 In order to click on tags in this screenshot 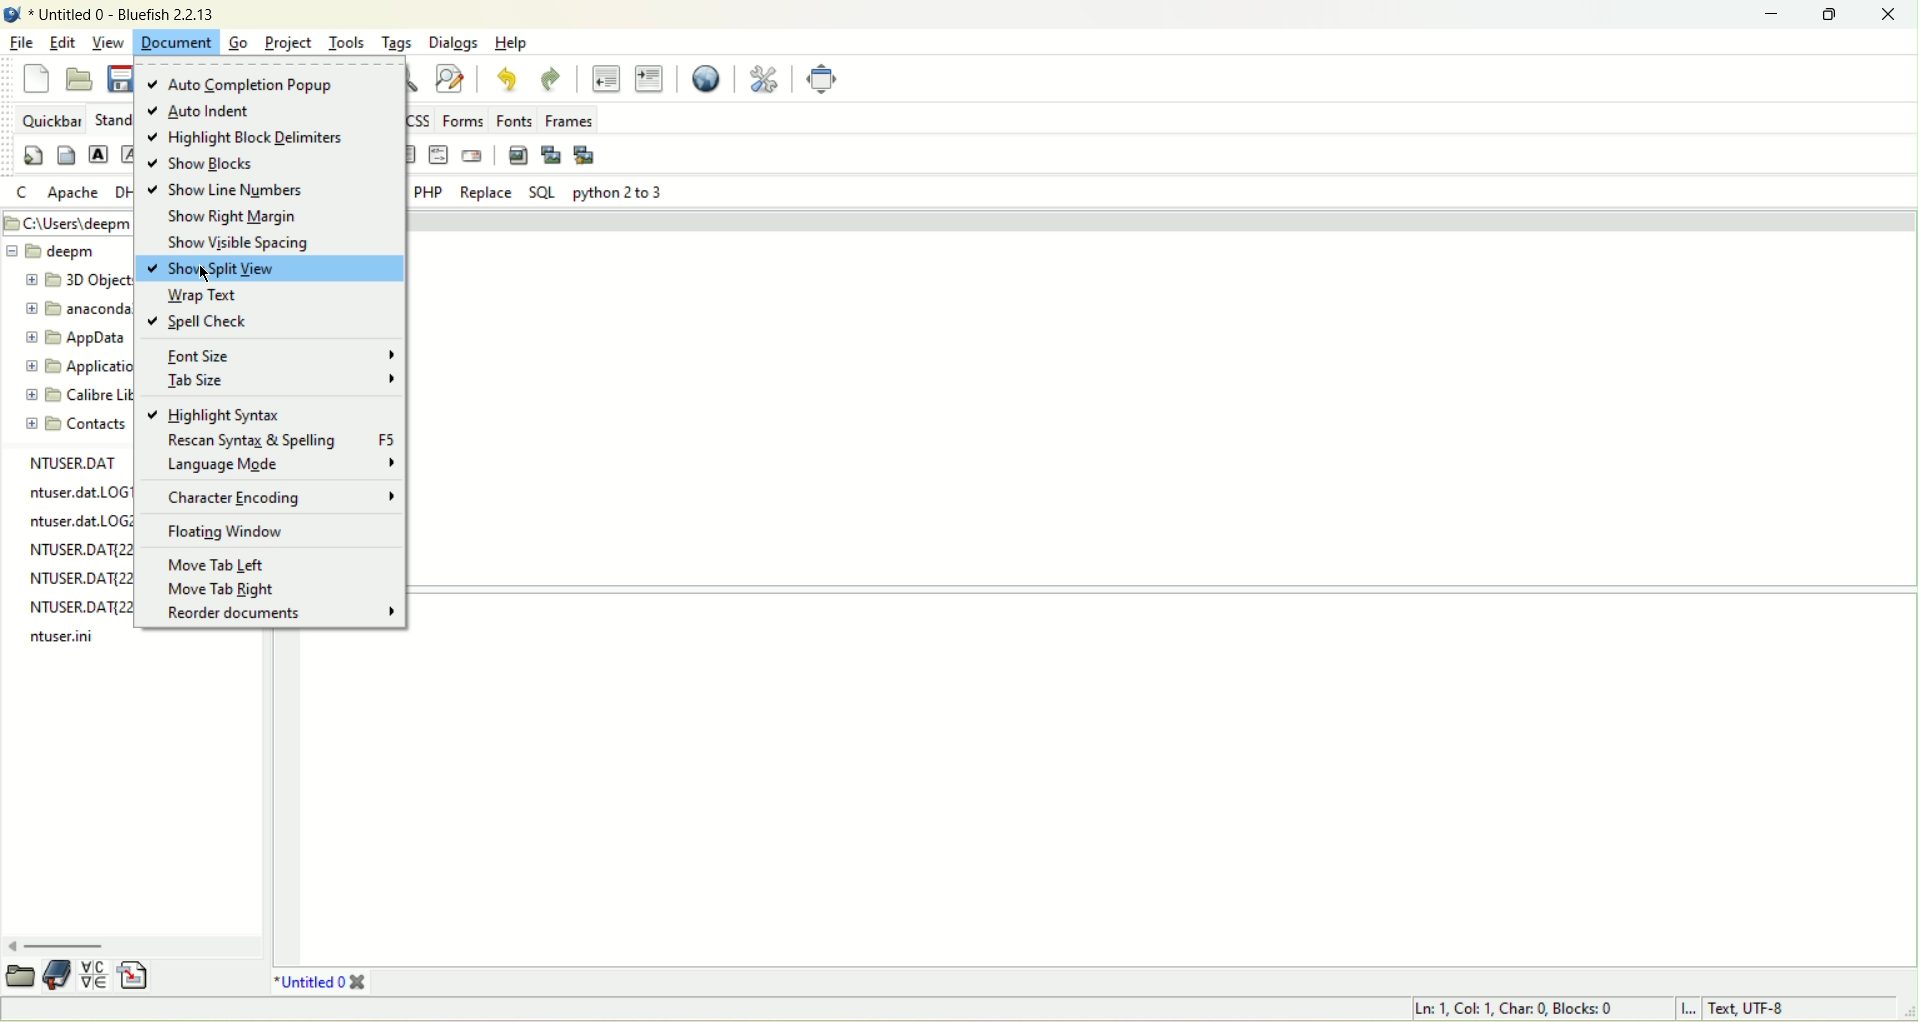, I will do `click(398, 45)`.